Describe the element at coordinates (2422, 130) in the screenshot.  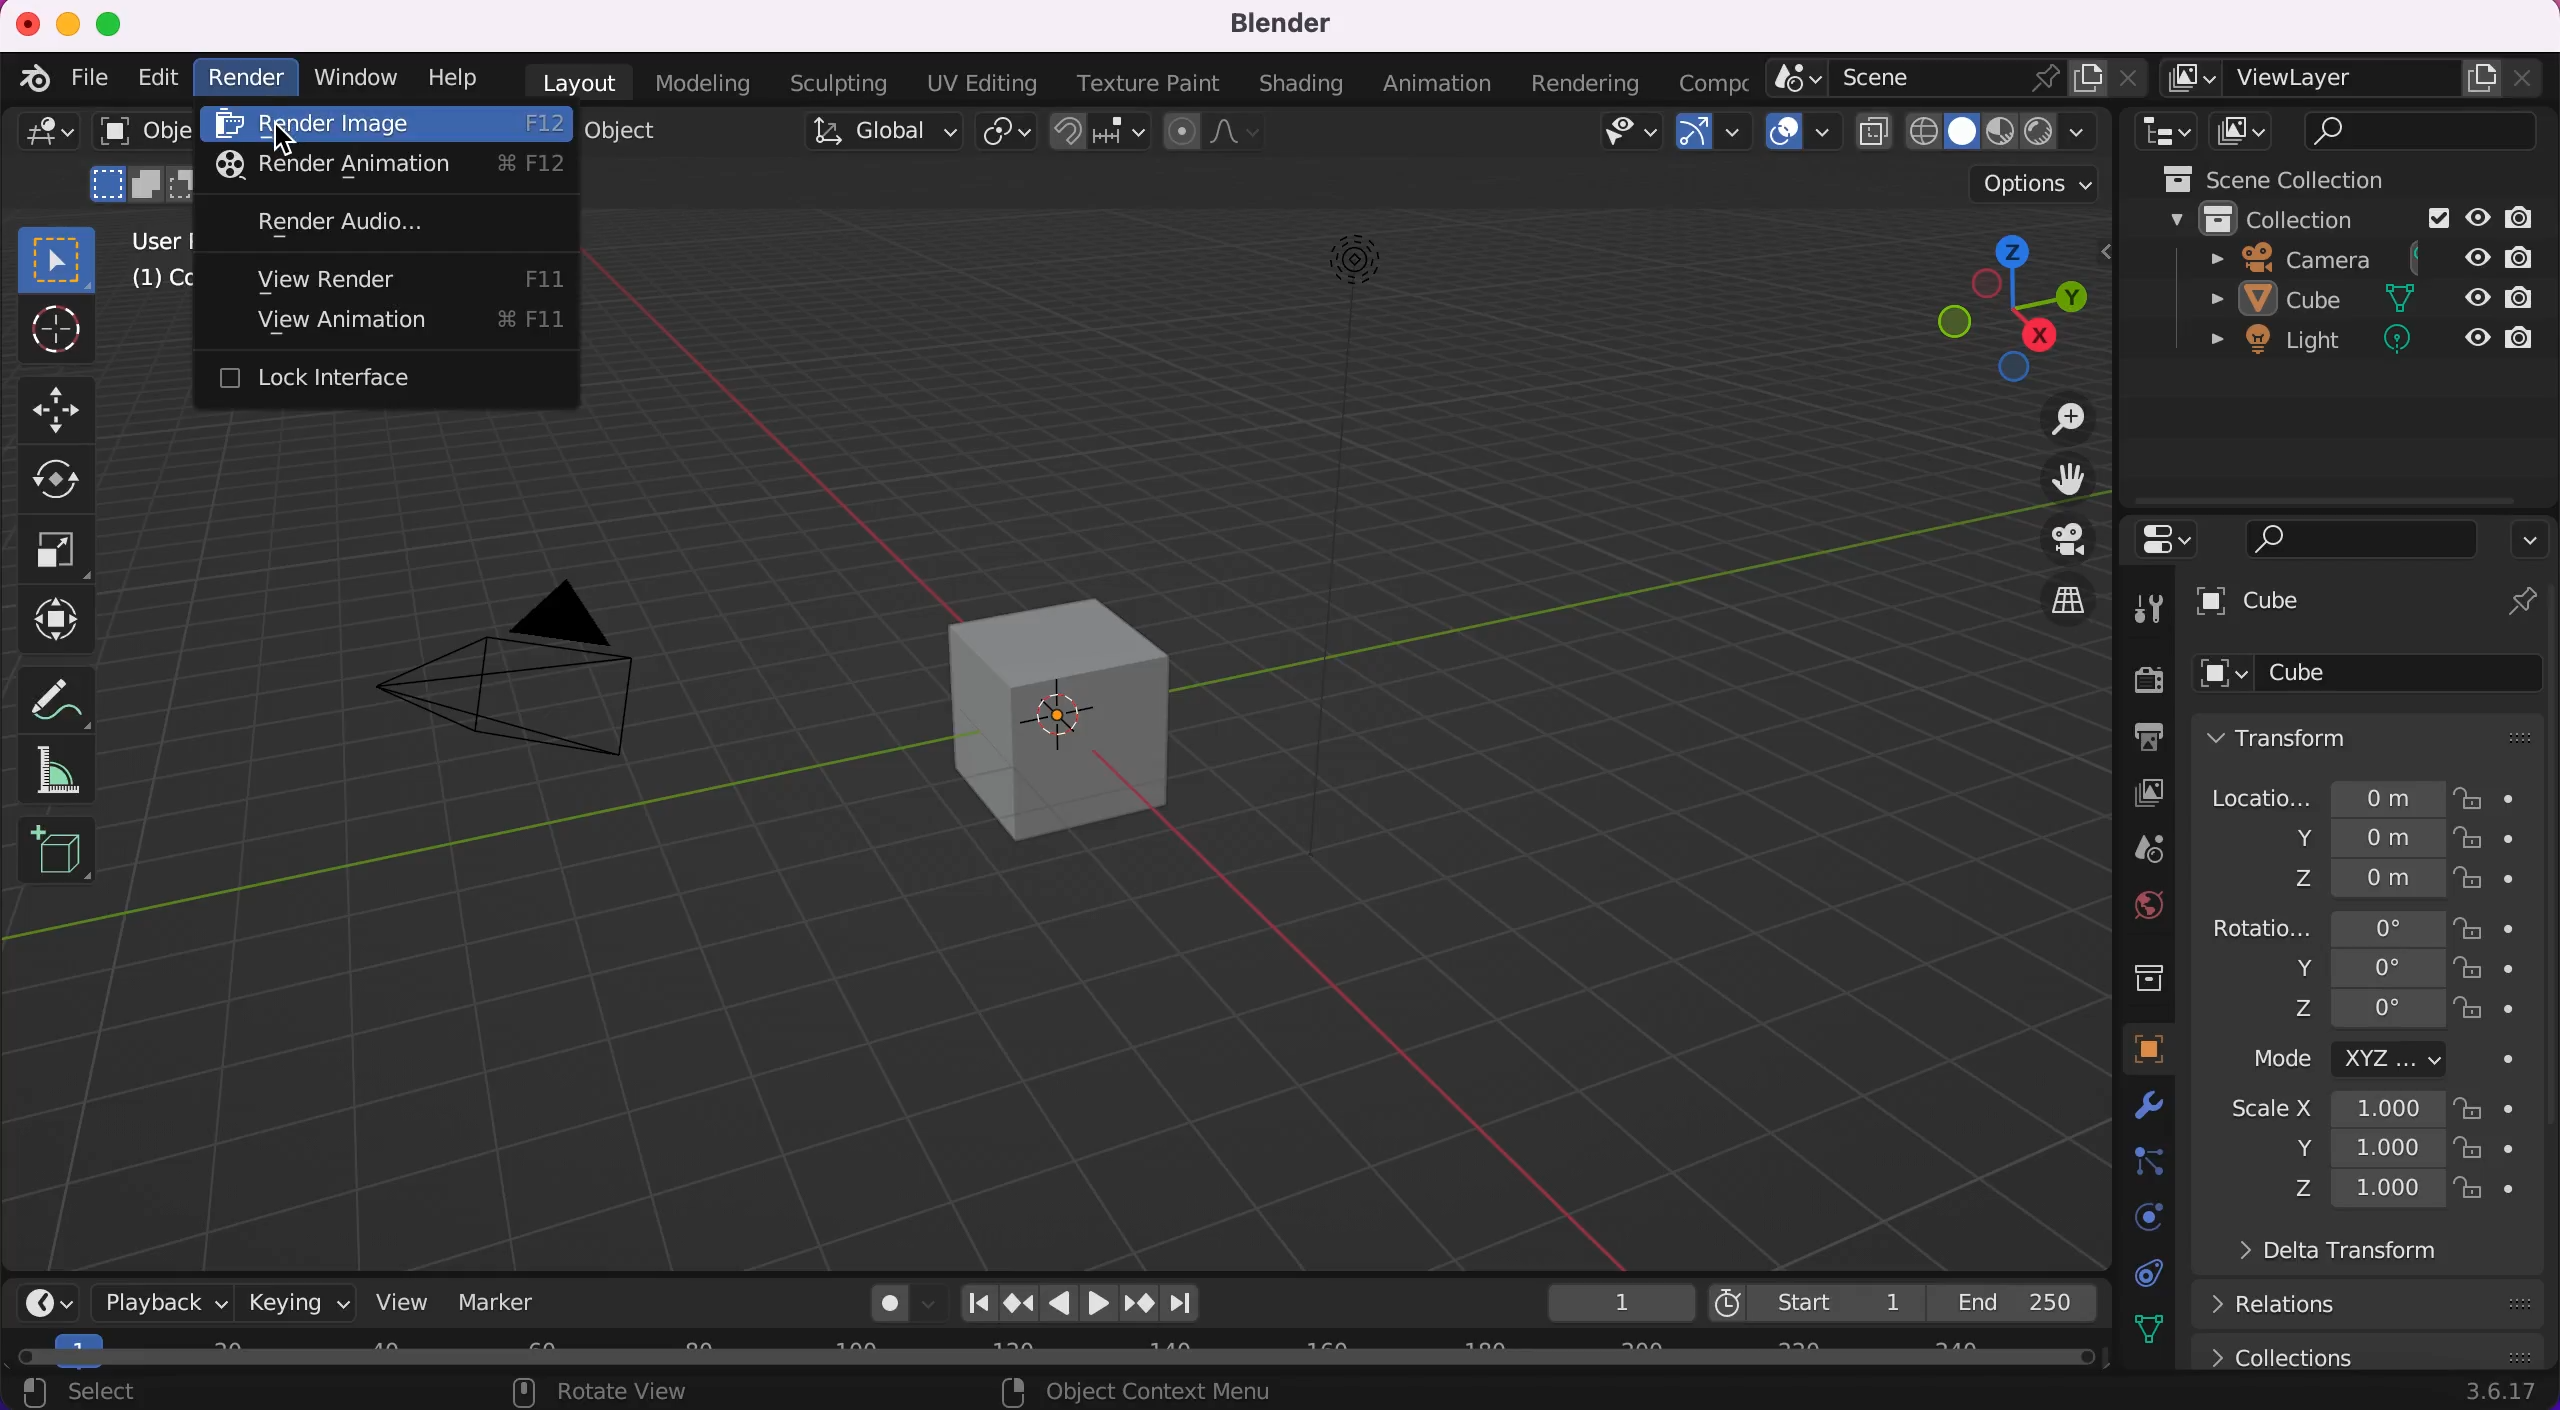
I see `search bar` at that location.